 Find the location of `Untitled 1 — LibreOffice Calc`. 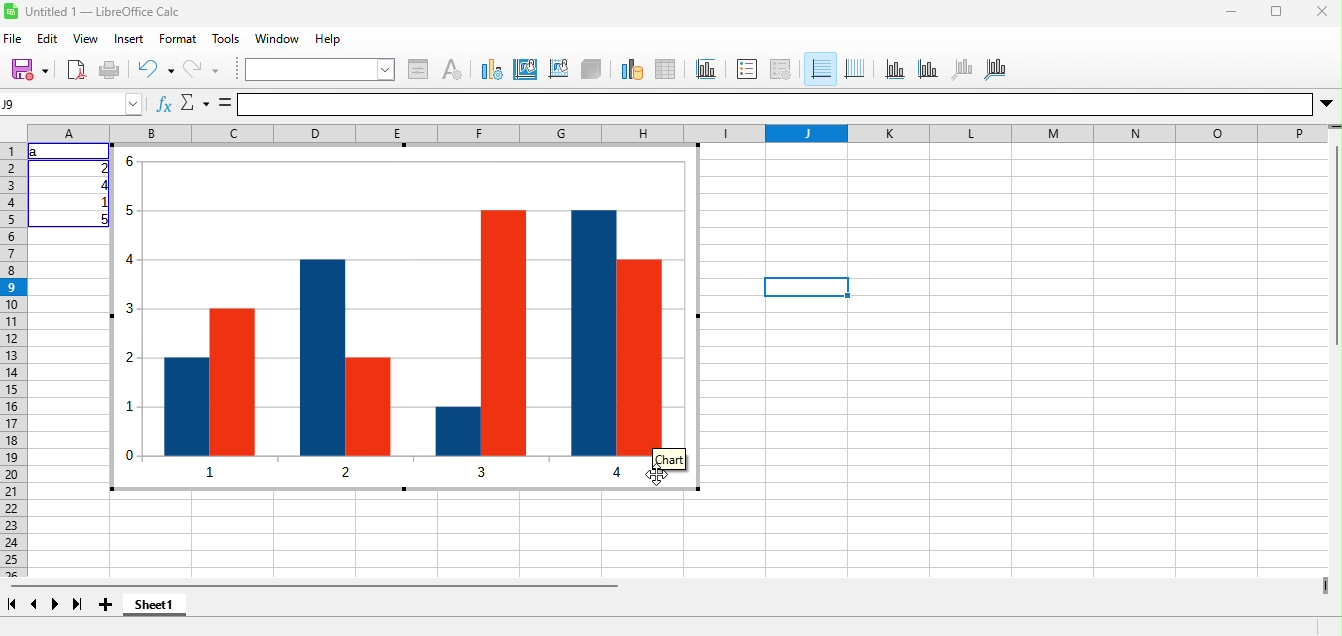

Untitled 1 — LibreOffice Calc is located at coordinates (102, 12).